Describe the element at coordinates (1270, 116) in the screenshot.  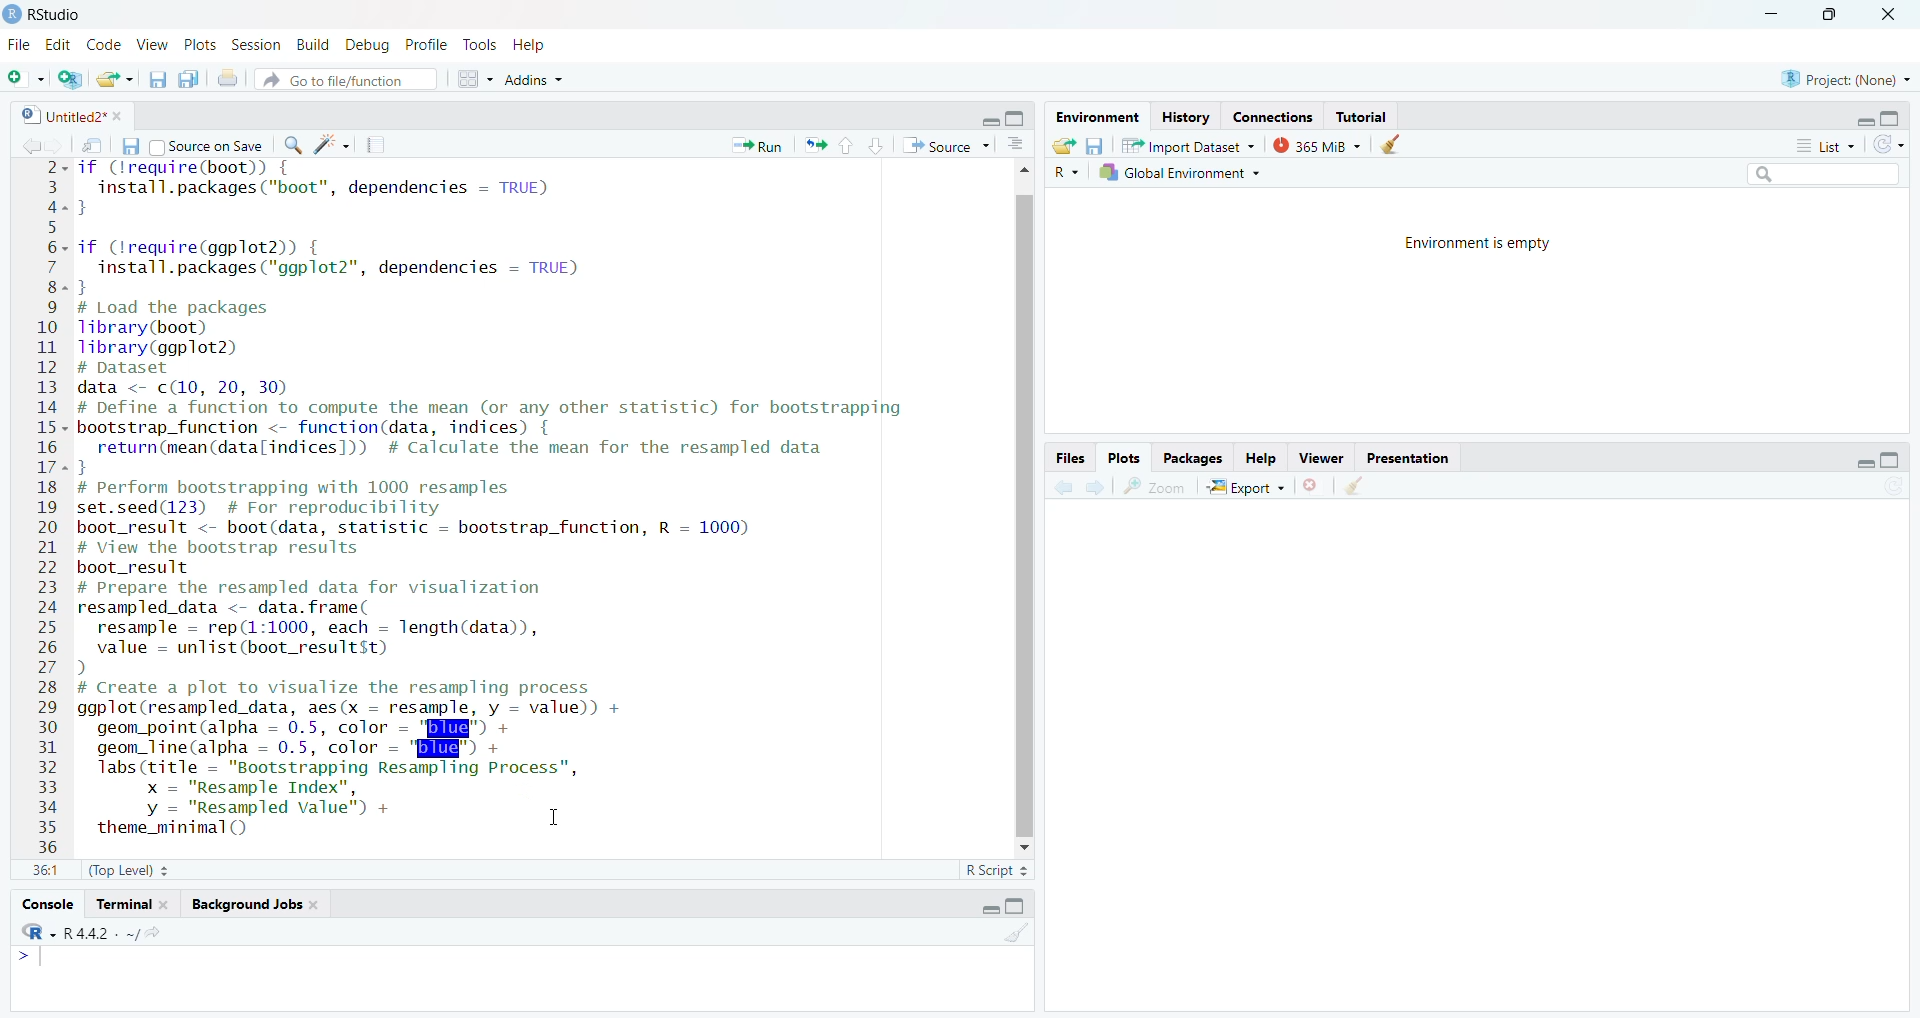
I see `connections` at that location.